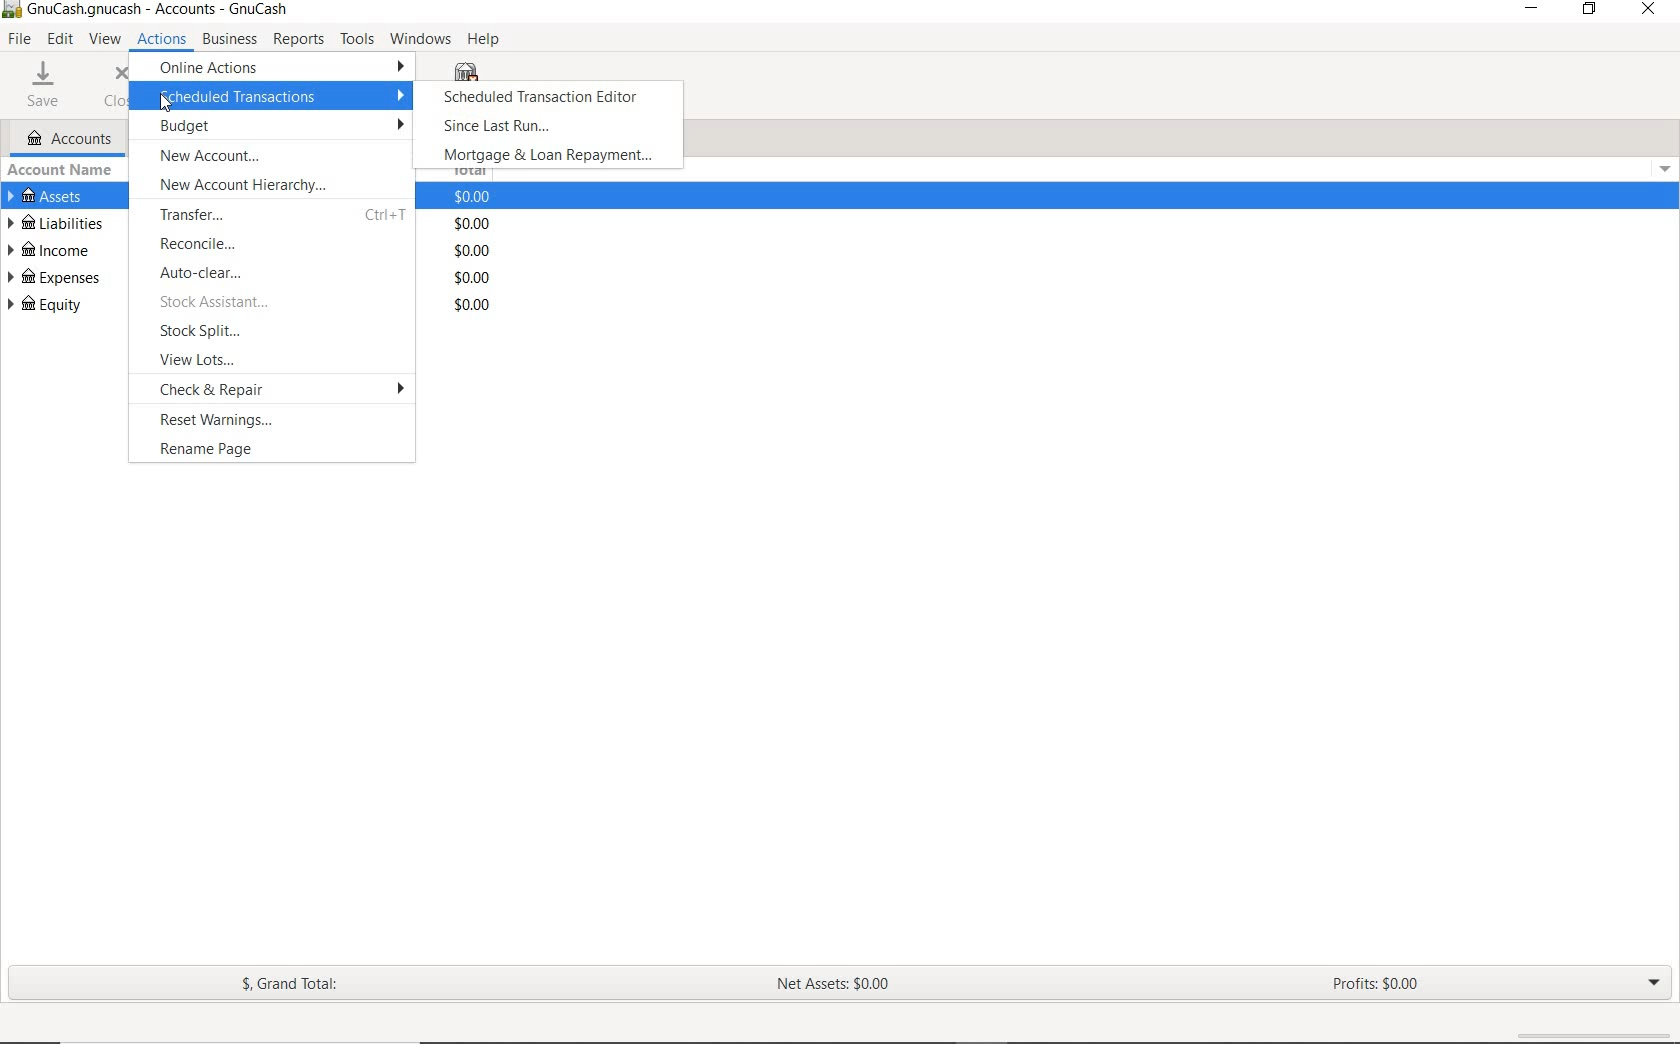  I want to click on NEW ACCOUNT HEIRACHY, so click(277, 187).